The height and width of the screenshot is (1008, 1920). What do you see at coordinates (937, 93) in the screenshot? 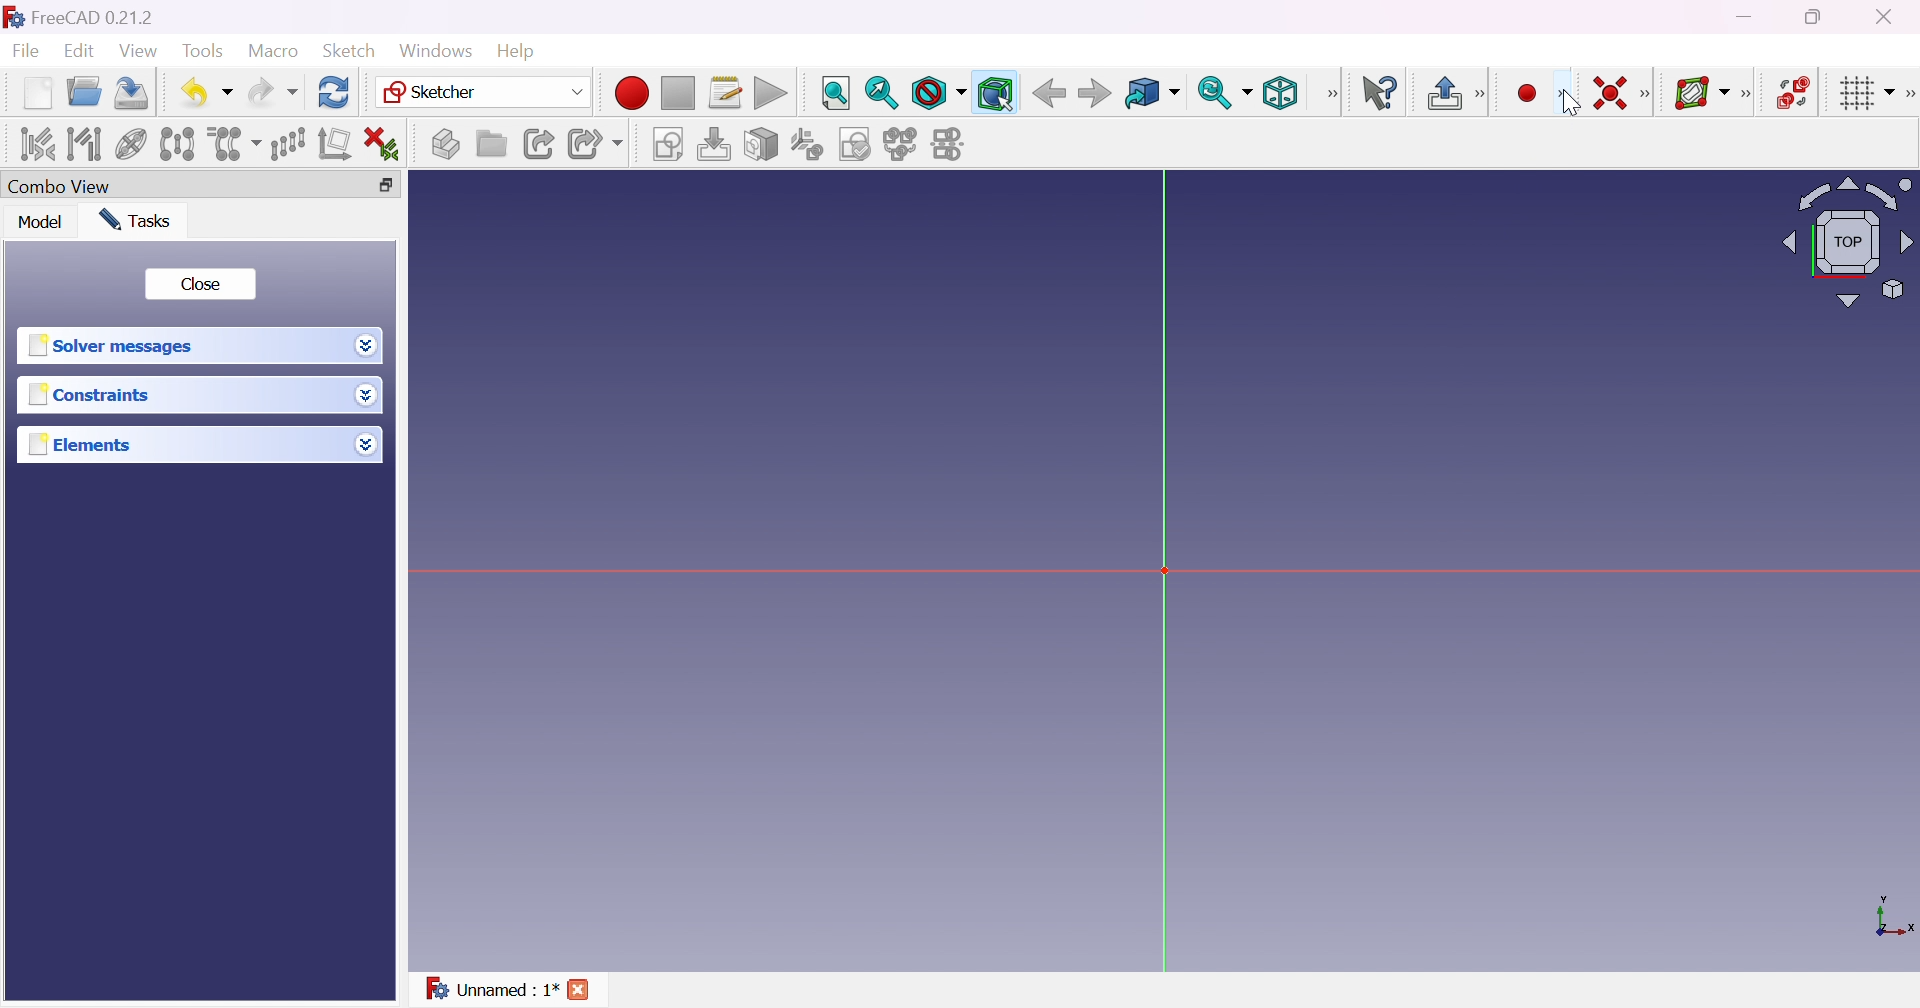
I see `Draw style` at bounding box center [937, 93].